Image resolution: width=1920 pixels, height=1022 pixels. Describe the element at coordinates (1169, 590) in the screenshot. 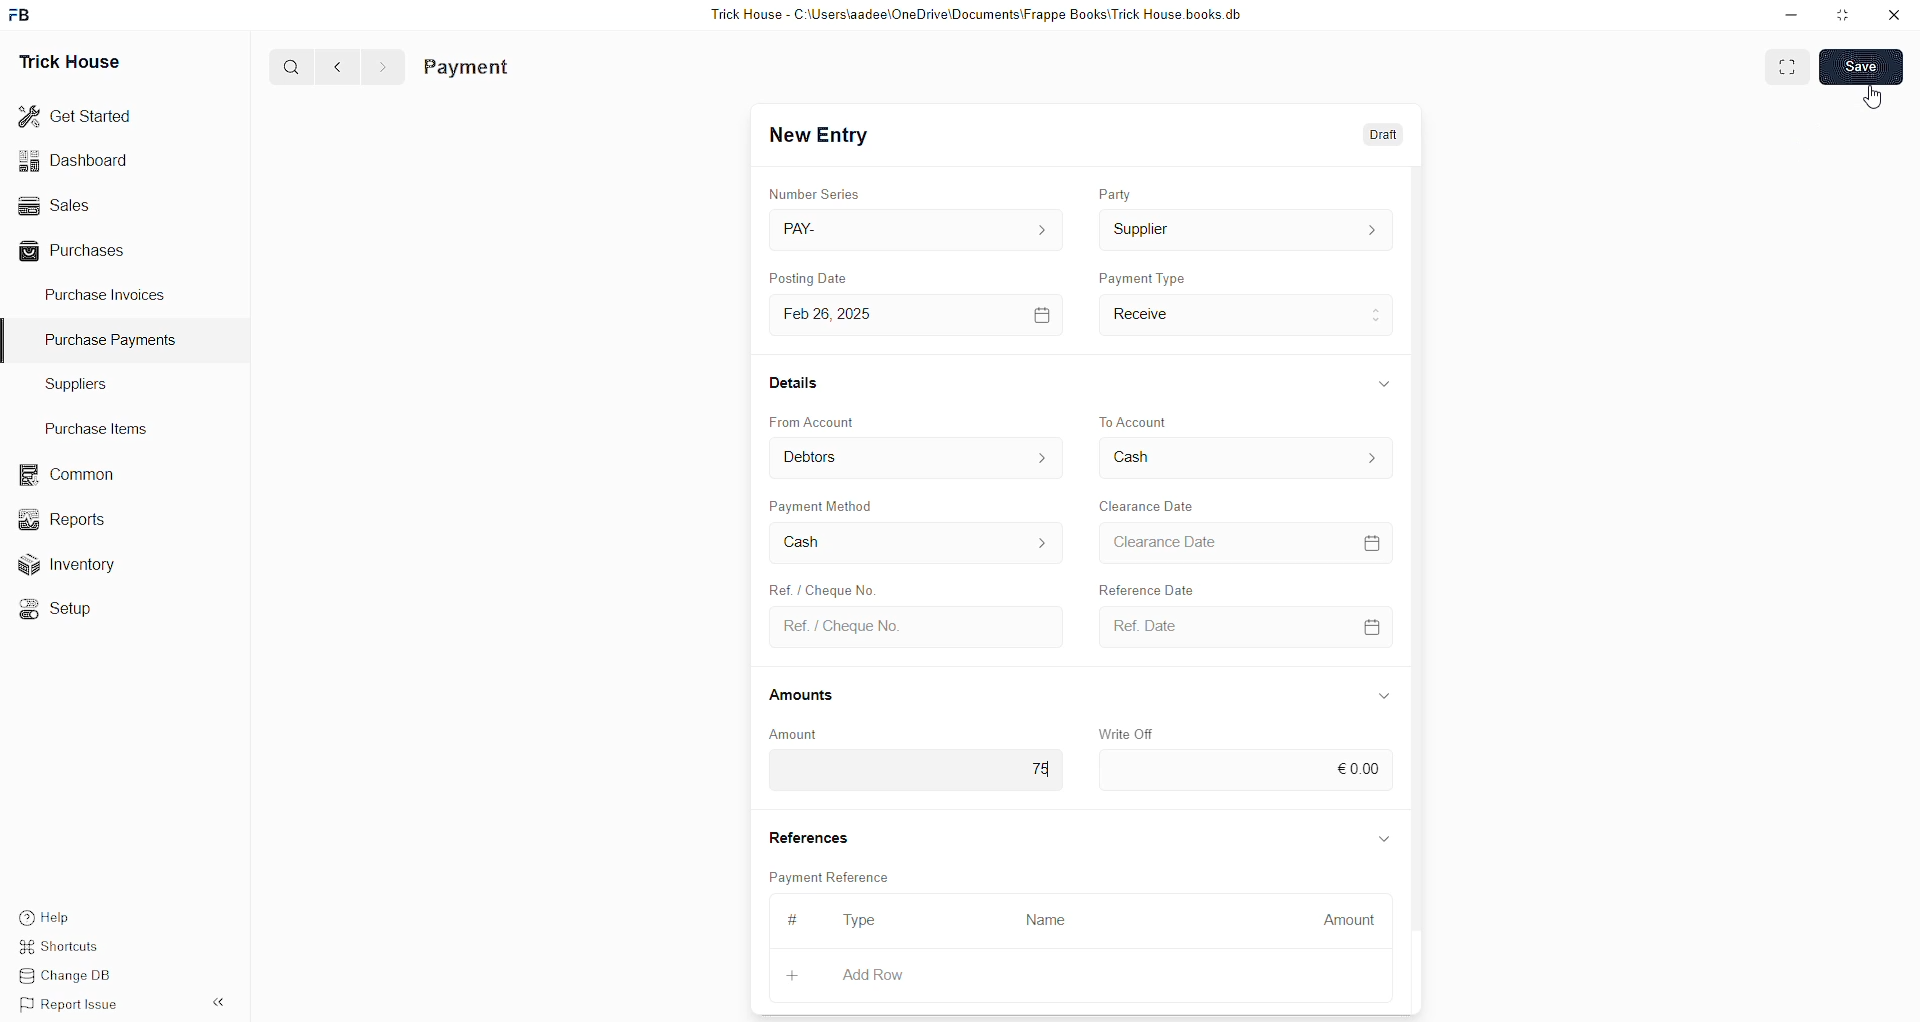

I see `Reference Date` at that location.